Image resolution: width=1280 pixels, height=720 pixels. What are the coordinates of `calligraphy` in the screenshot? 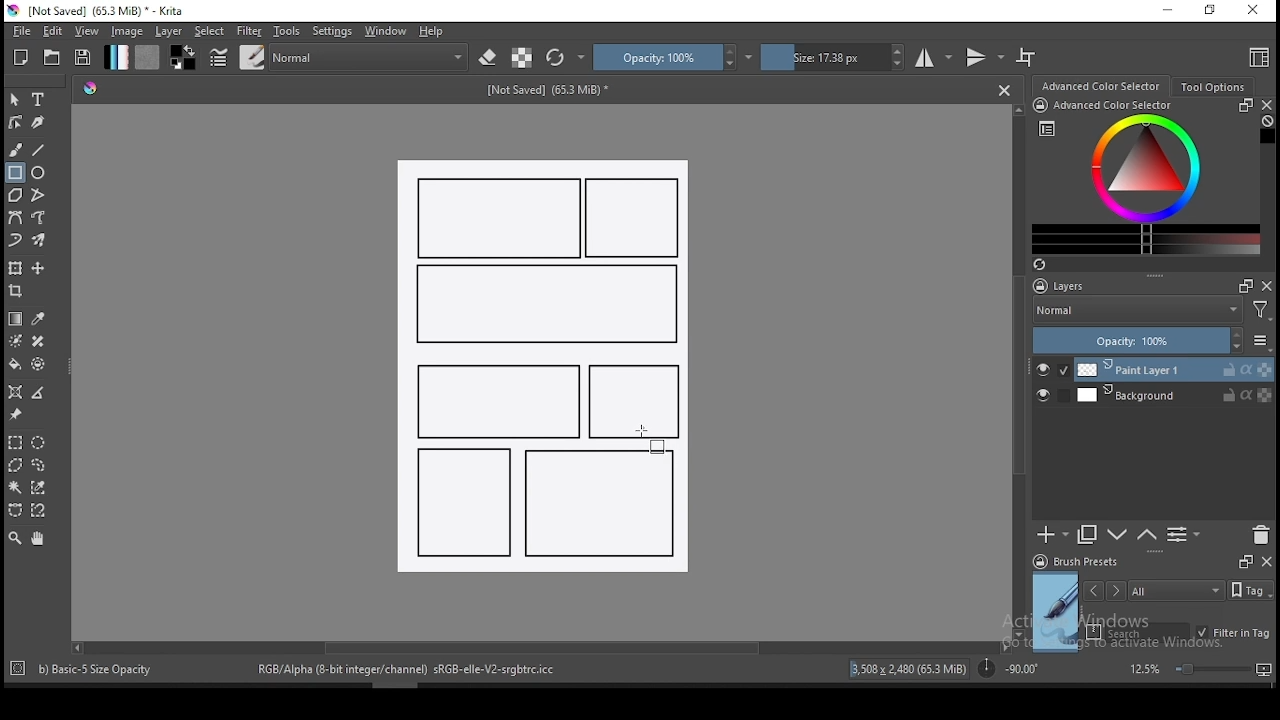 It's located at (39, 121).